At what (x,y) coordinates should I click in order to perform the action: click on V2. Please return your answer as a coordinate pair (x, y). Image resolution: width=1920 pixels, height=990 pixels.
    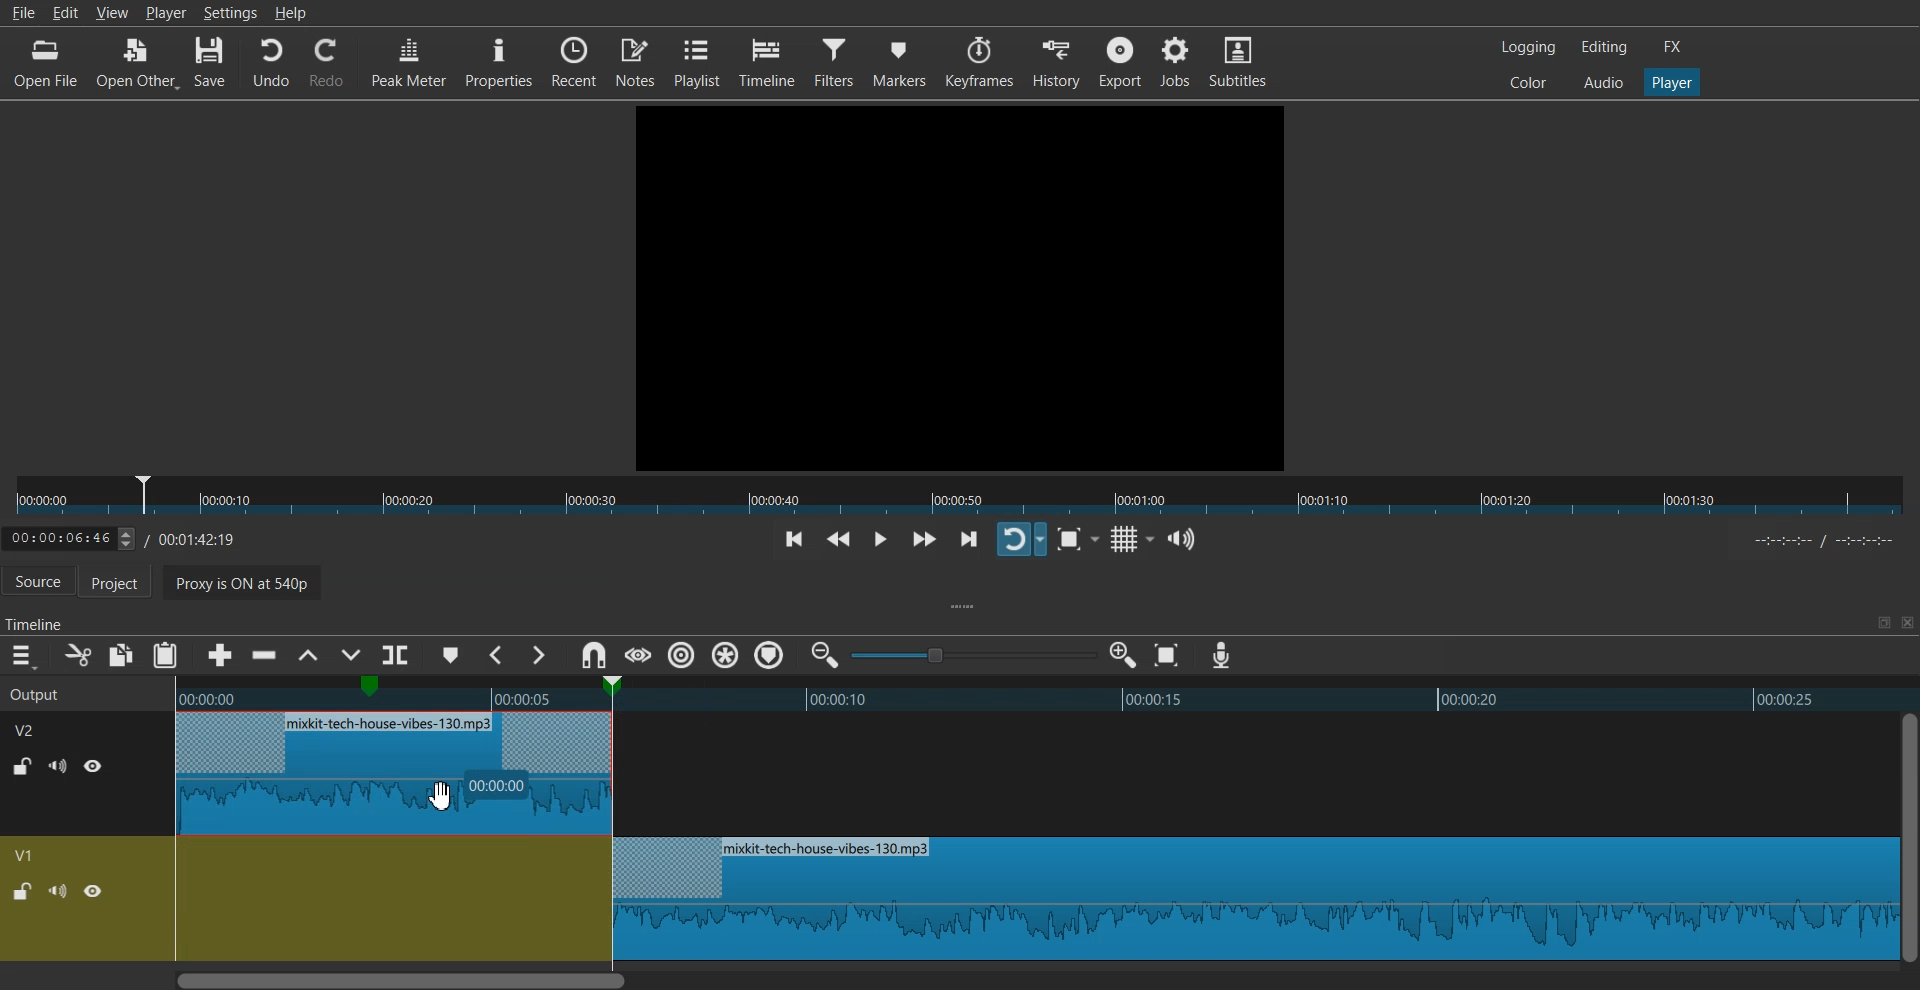
    Looking at the image, I should click on (35, 728).